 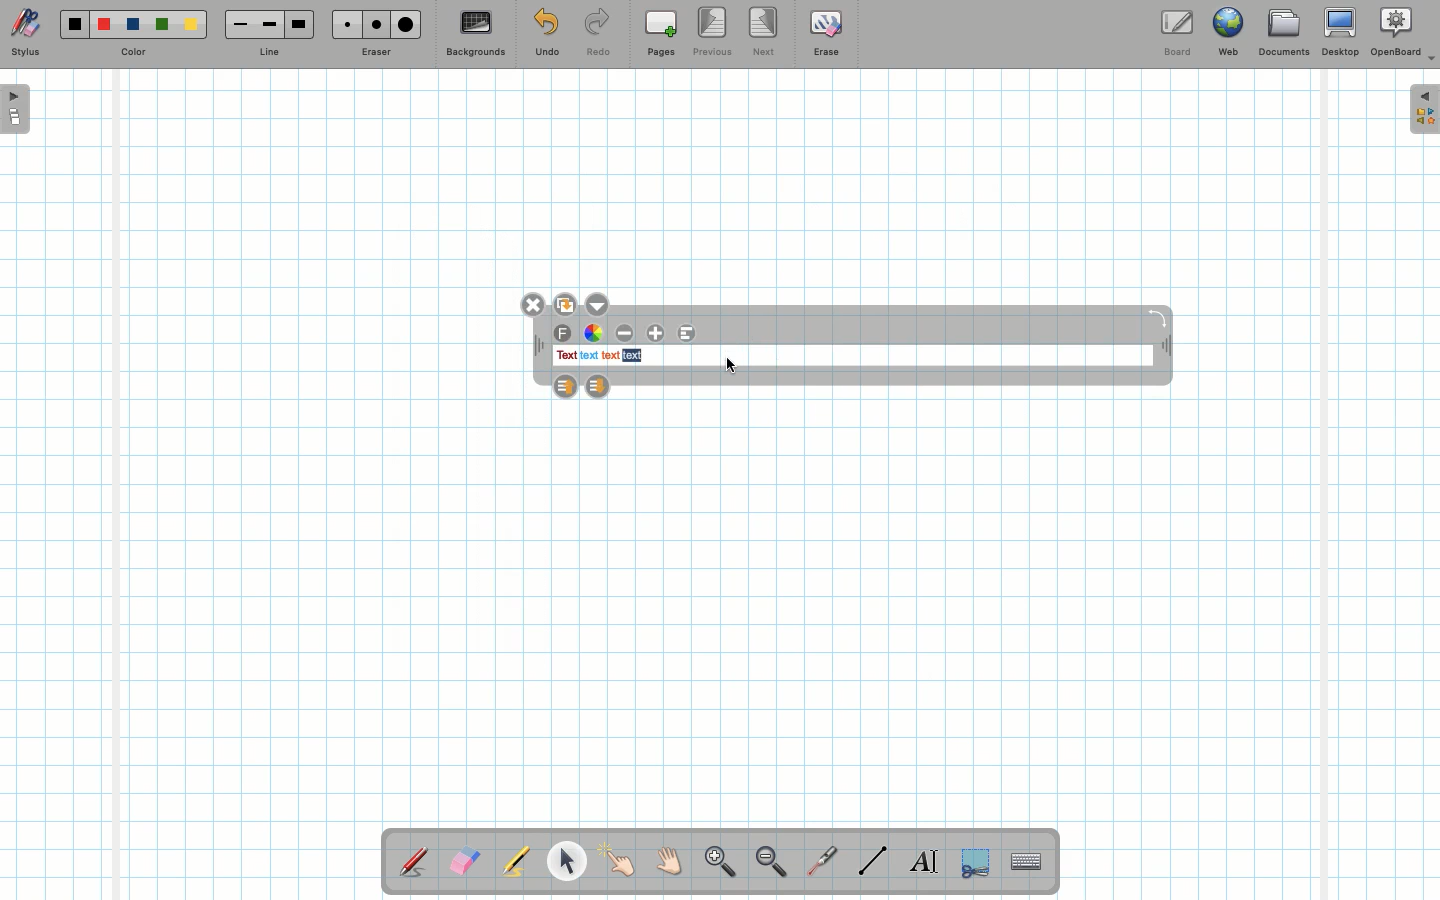 What do you see at coordinates (415, 861) in the screenshot?
I see `Stylus` at bounding box center [415, 861].